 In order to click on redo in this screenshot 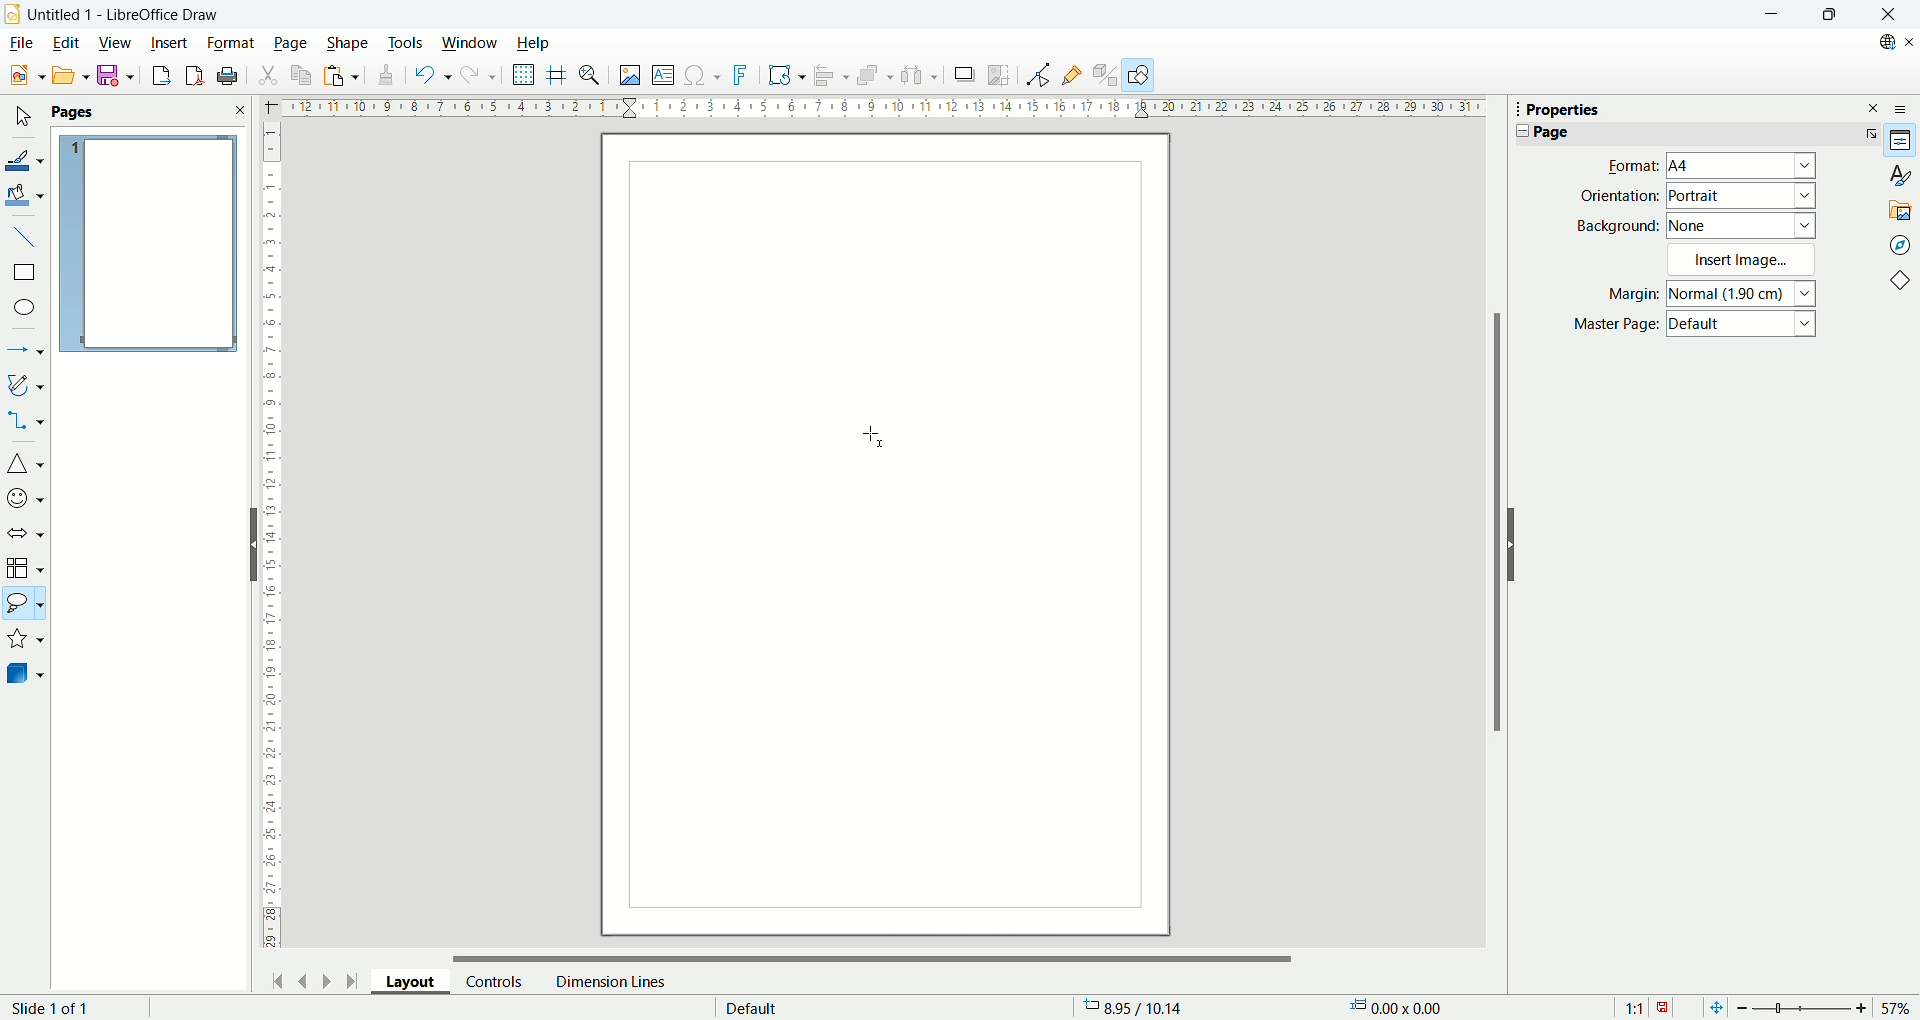, I will do `click(480, 79)`.